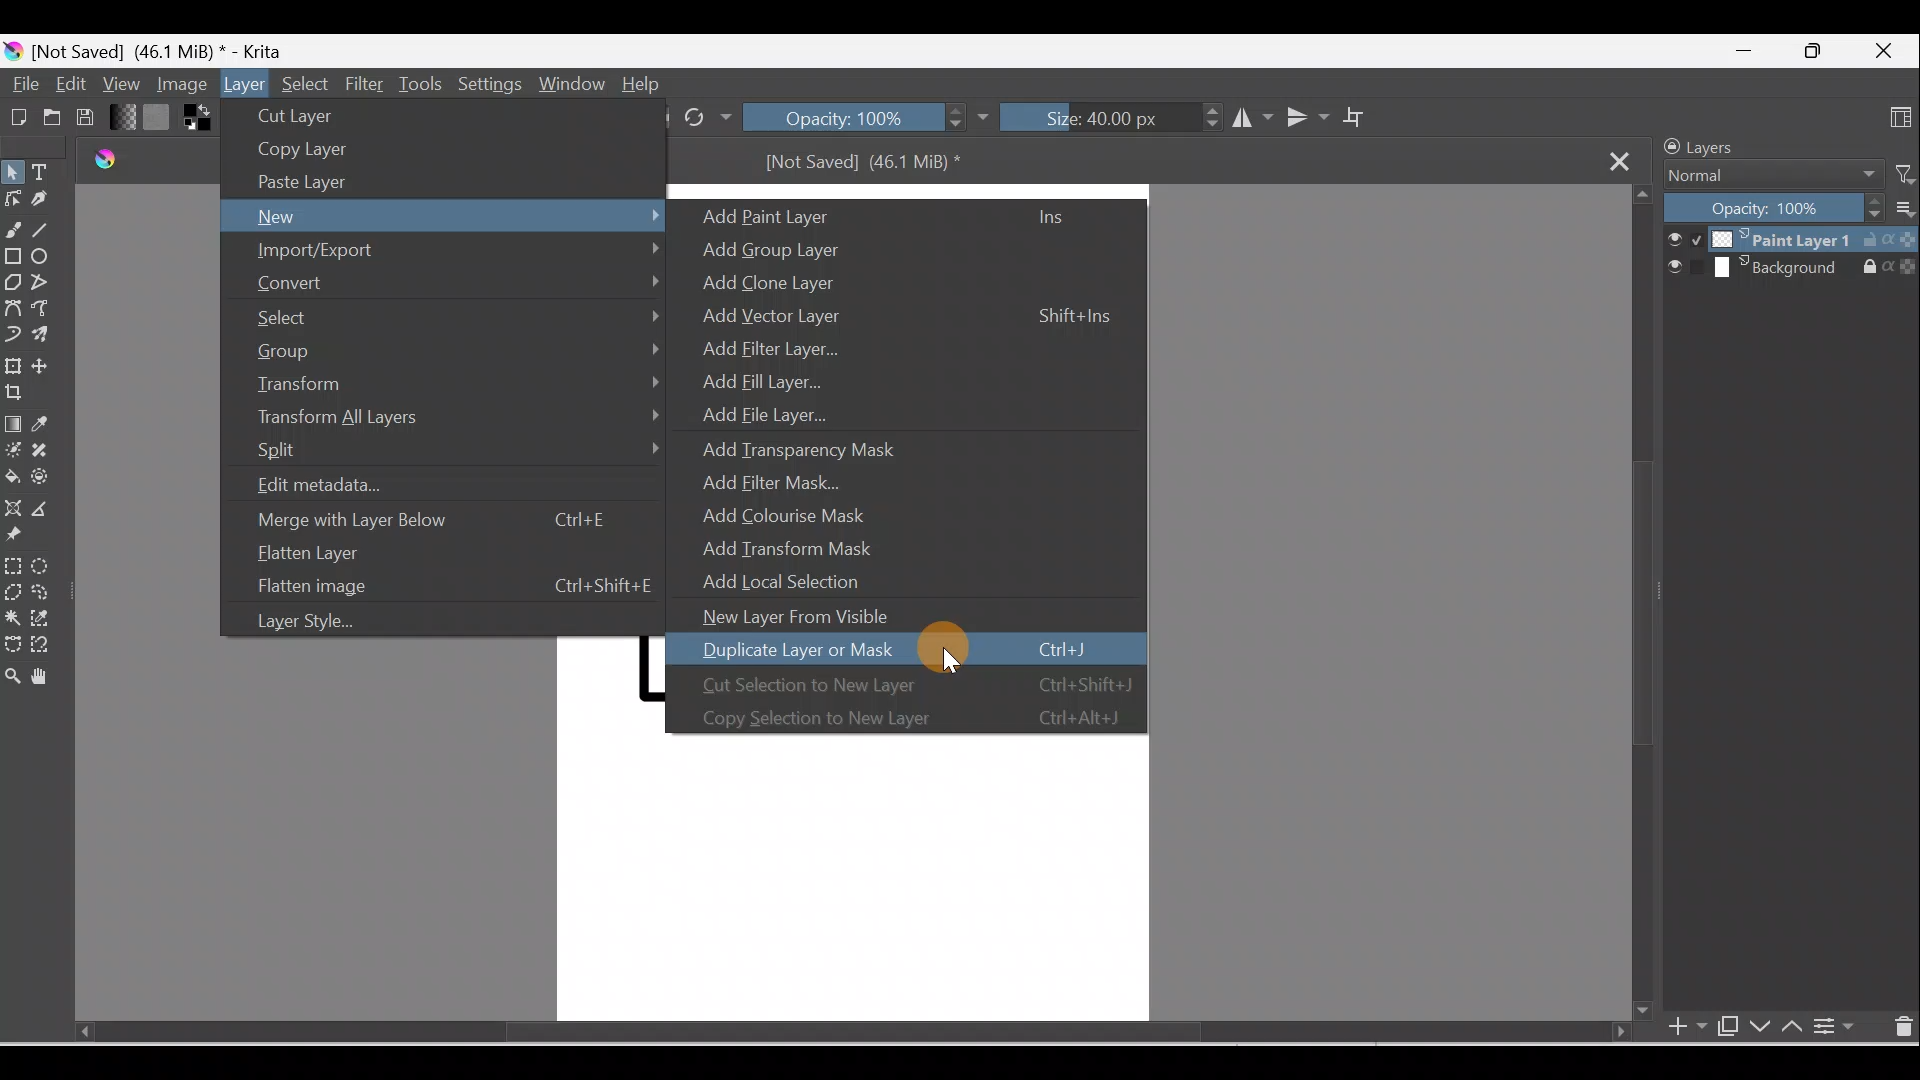  What do you see at coordinates (303, 115) in the screenshot?
I see `Cut layer` at bounding box center [303, 115].